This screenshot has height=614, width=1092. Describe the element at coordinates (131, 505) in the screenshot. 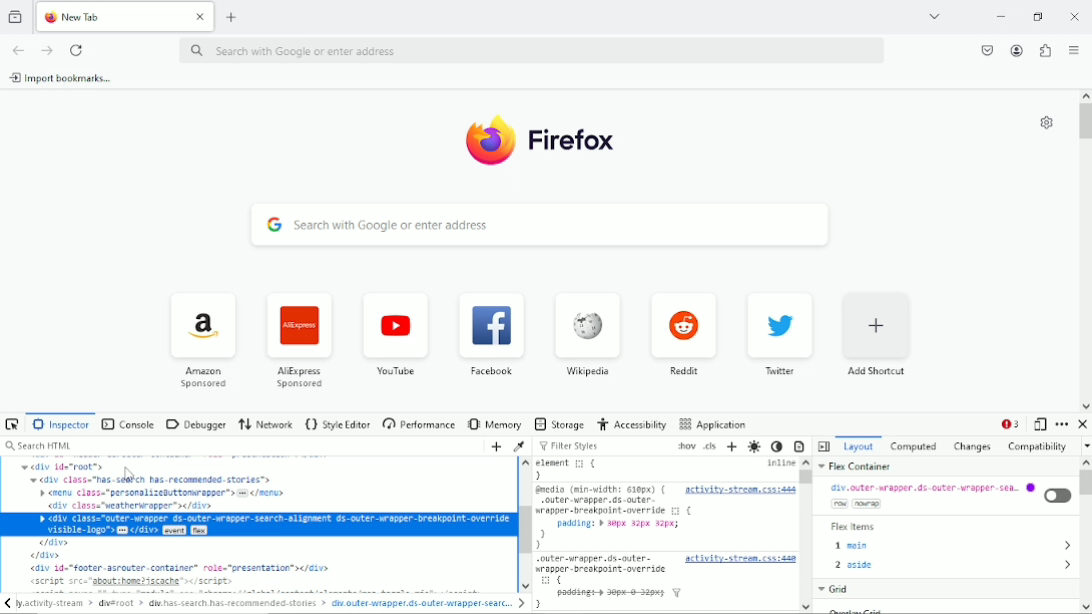

I see `<div class= “weatherwrapper"></div>` at that location.